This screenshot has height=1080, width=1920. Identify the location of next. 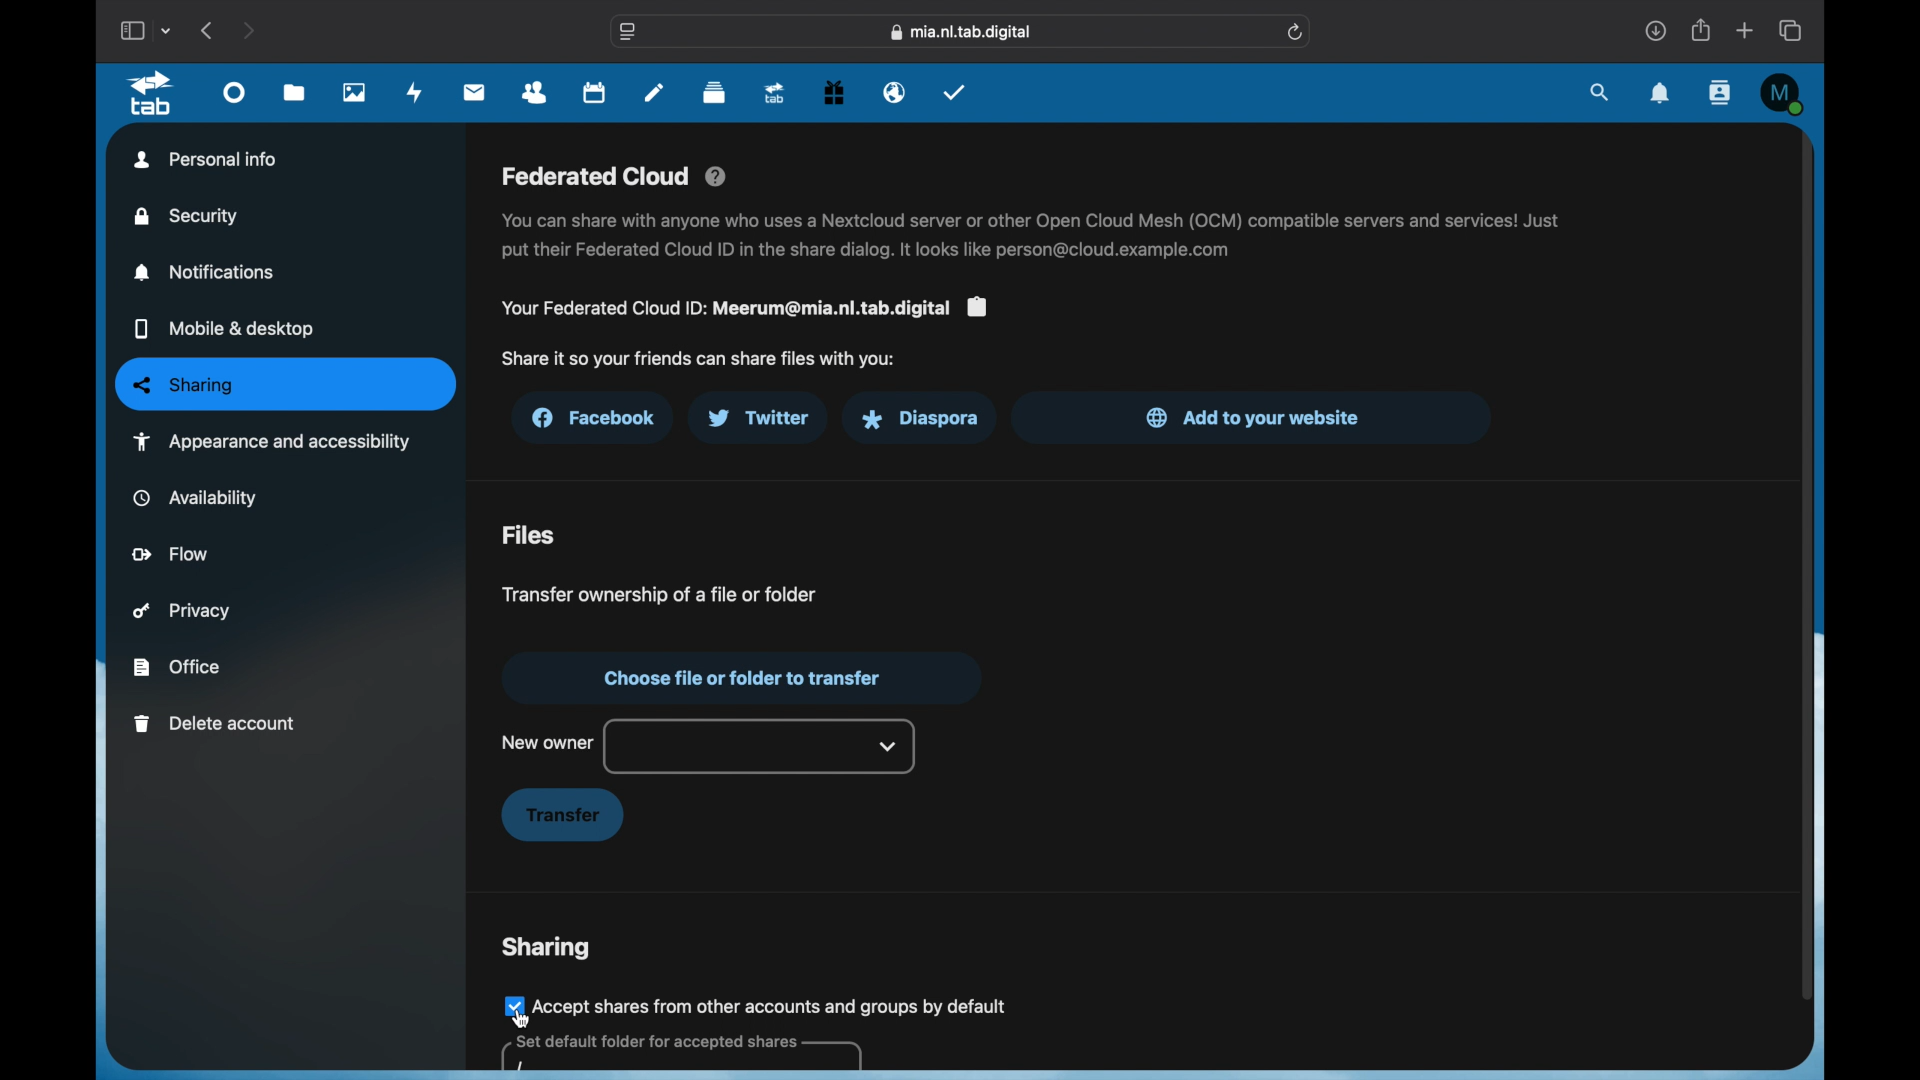
(248, 30).